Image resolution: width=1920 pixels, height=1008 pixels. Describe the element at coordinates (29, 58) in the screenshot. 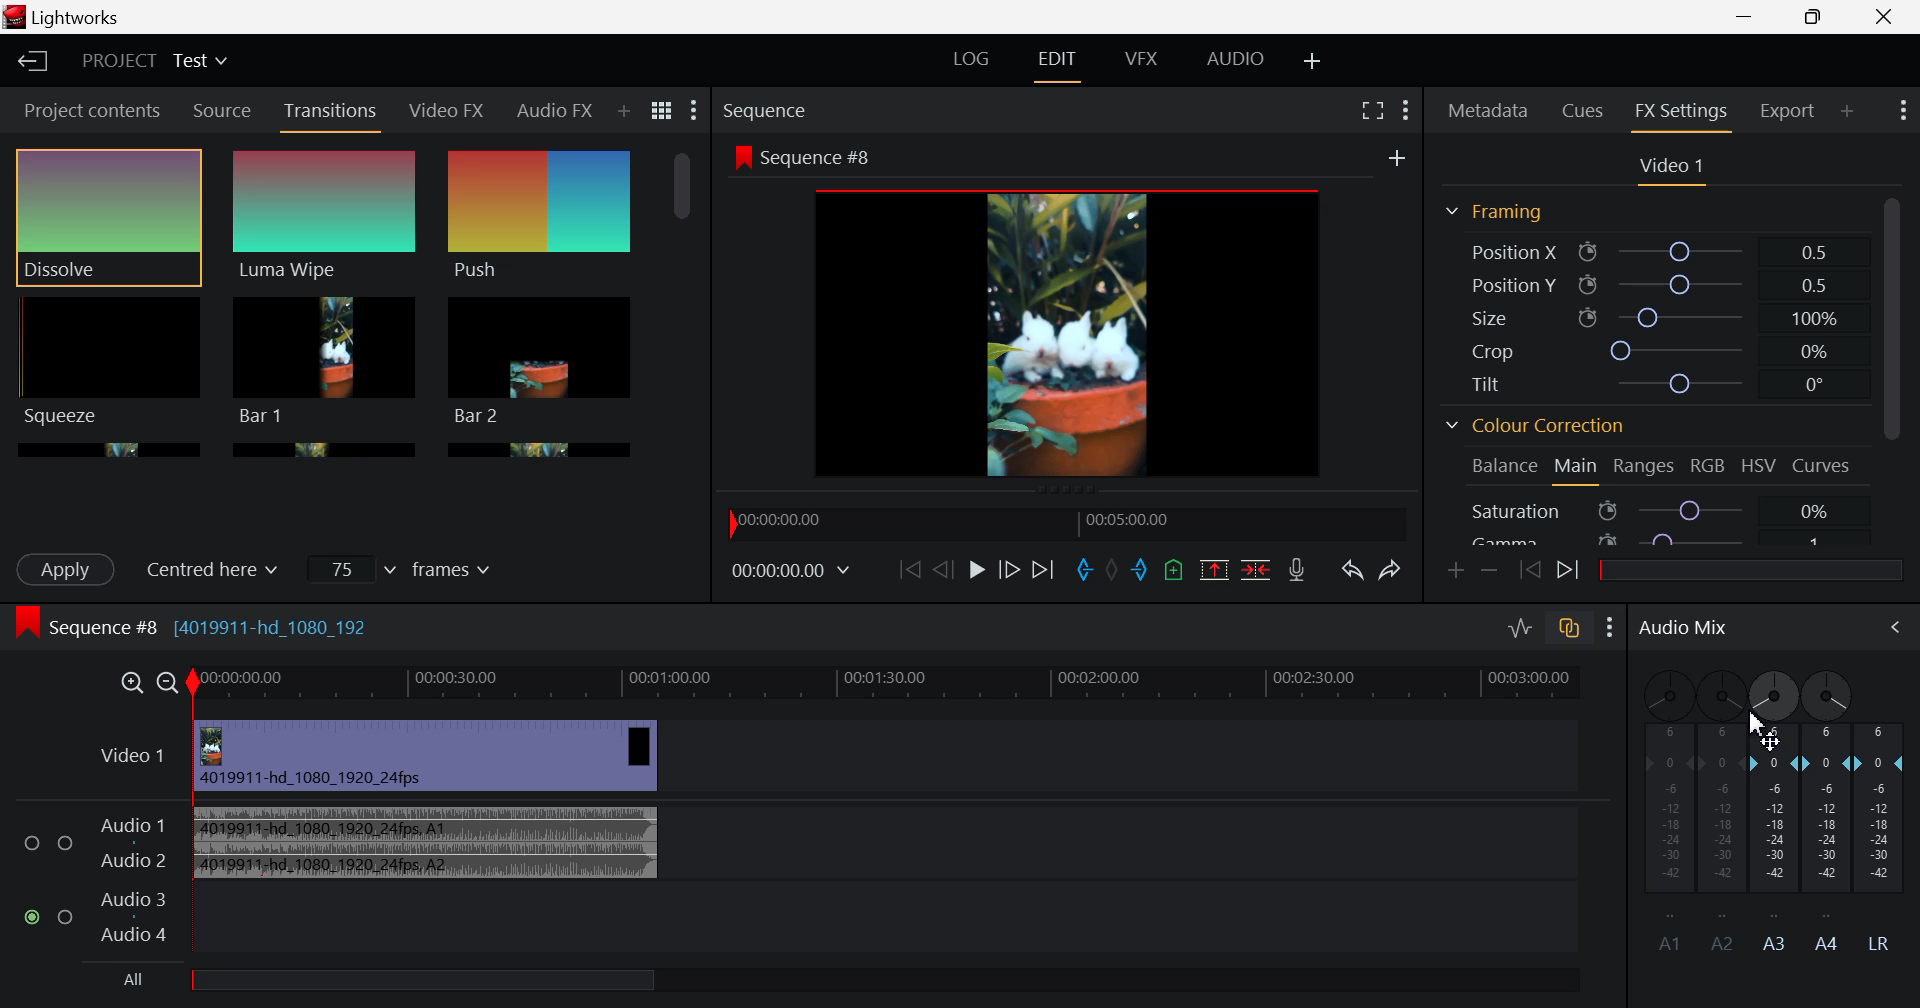

I see `Back to Homepage` at that location.